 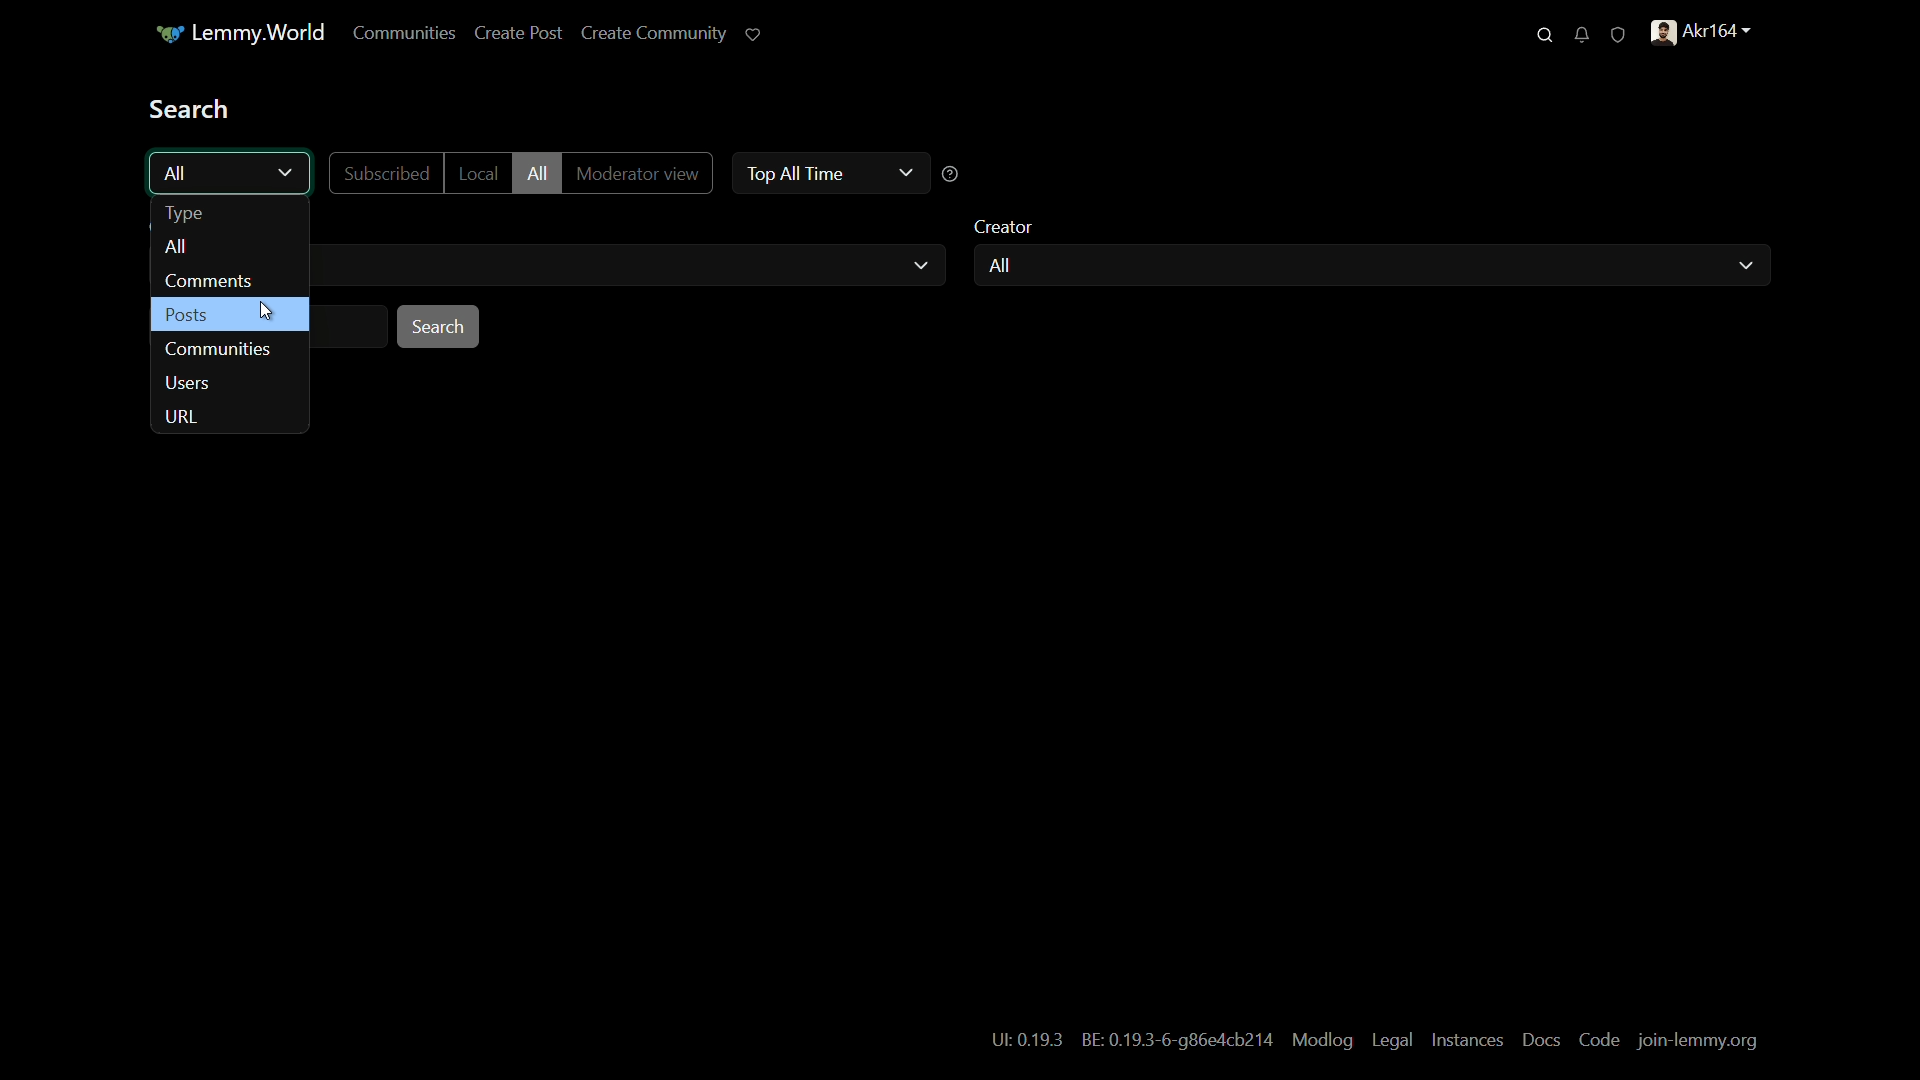 What do you see at coordinates (386, 174) in the screenshot?
I see `subscribed` at bounding box center [386, 174].